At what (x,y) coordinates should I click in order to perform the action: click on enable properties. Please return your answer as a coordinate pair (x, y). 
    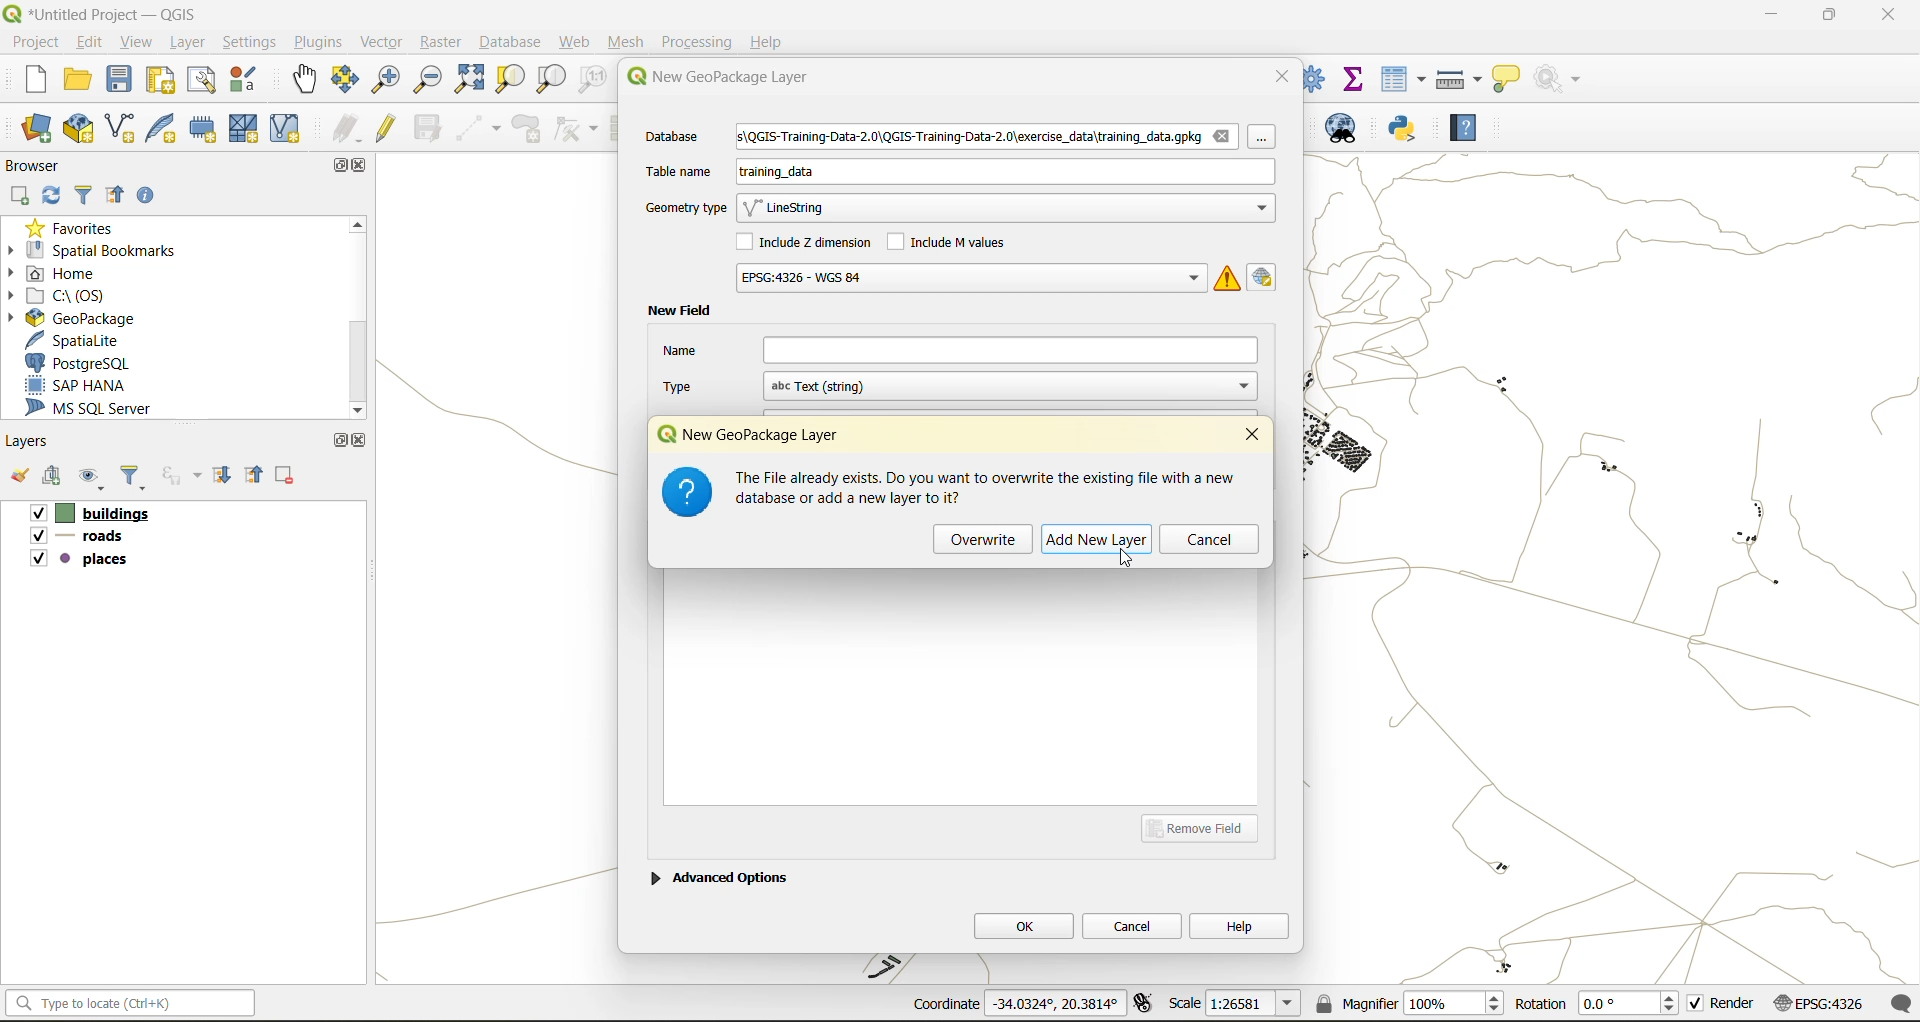
    Looking at the image, I should click on (151, 194).